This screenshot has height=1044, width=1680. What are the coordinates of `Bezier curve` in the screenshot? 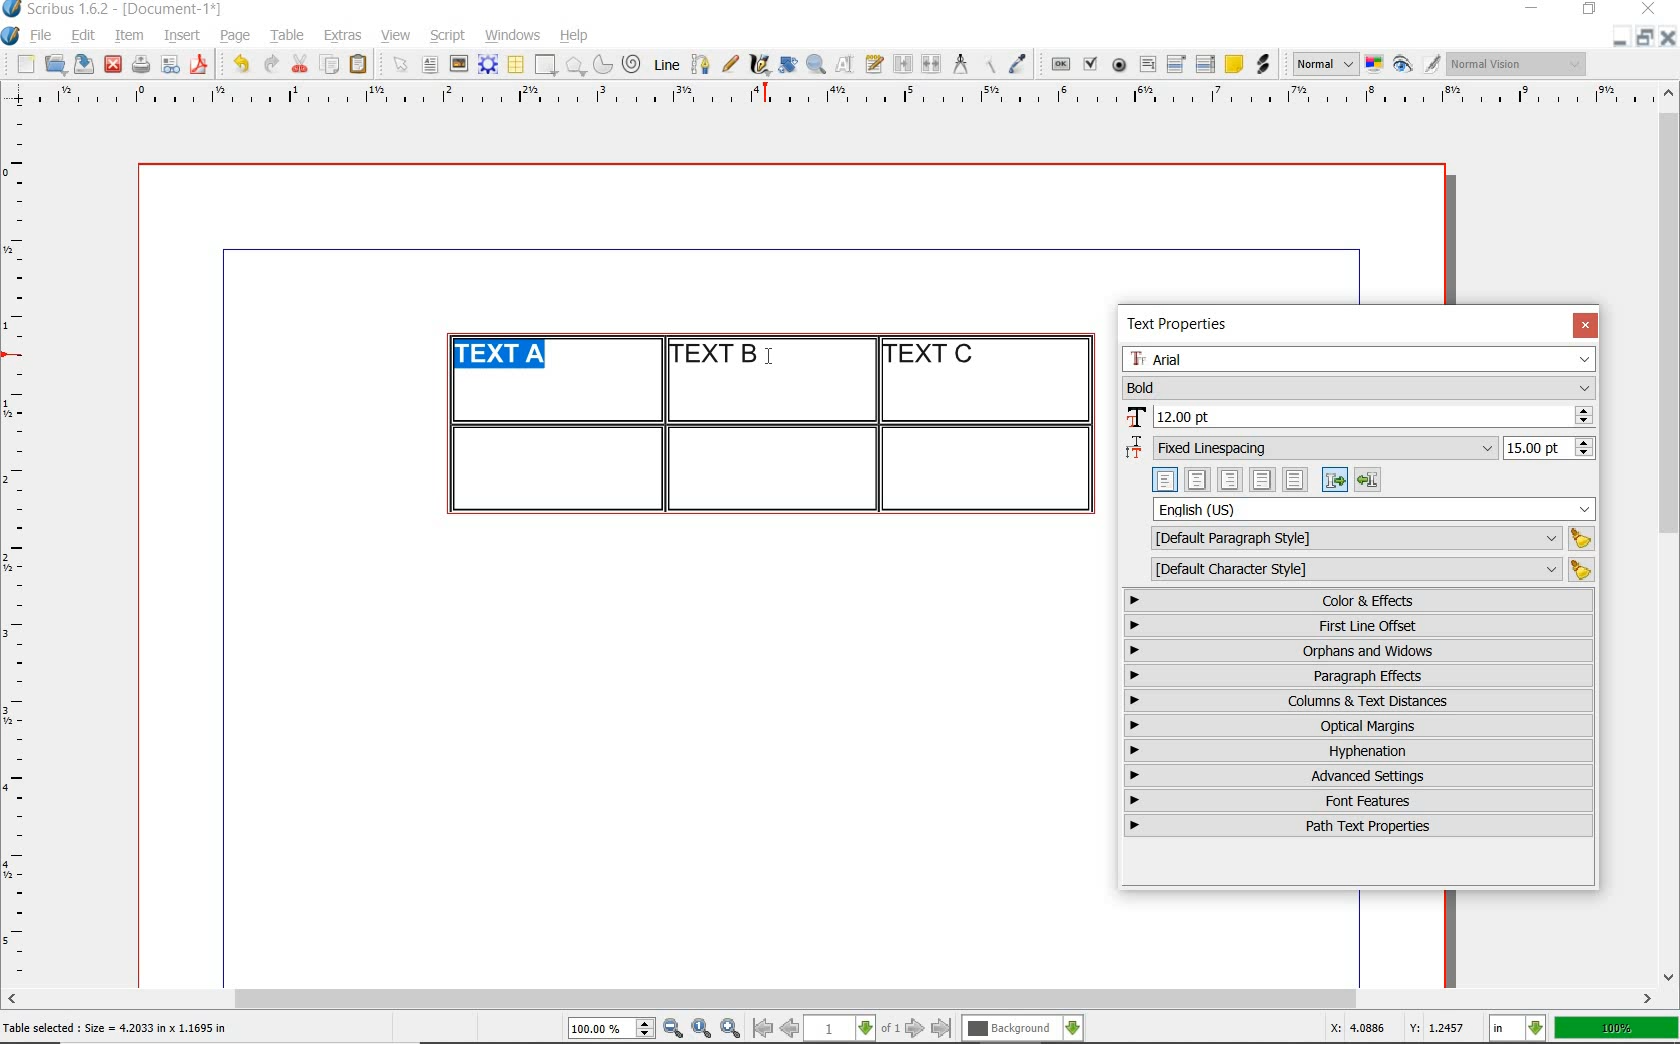 It's located at (699, 64).